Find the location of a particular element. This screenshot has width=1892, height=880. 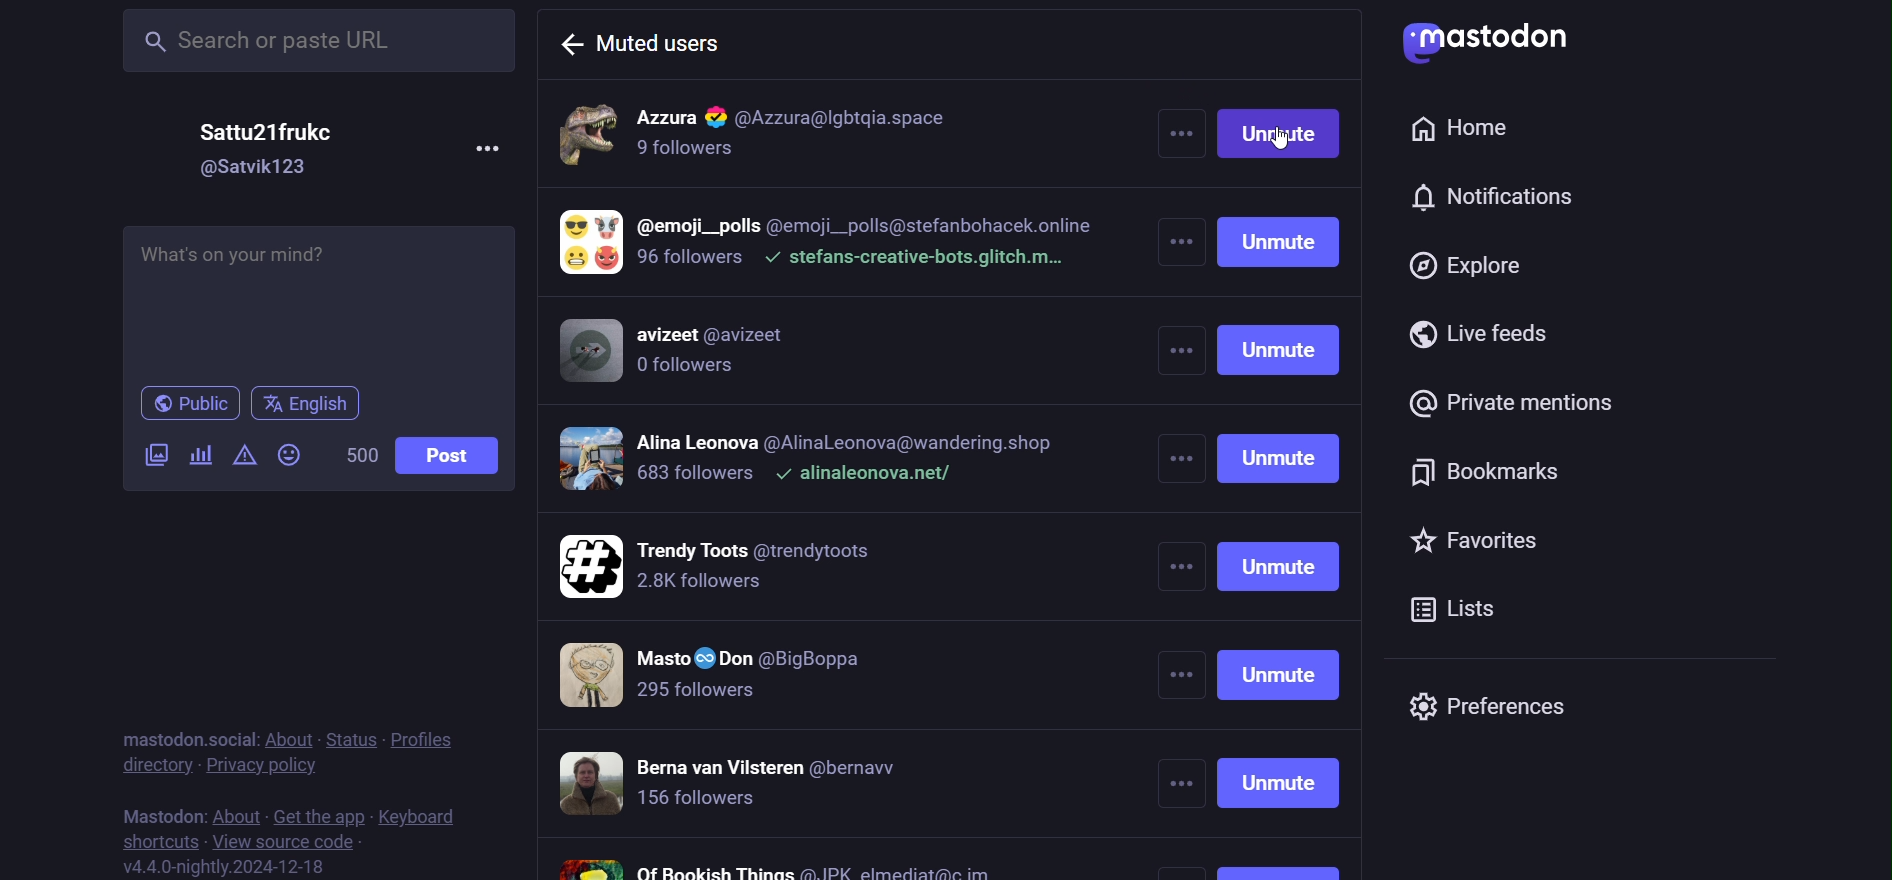

list is located at coordinates (1478, 607).